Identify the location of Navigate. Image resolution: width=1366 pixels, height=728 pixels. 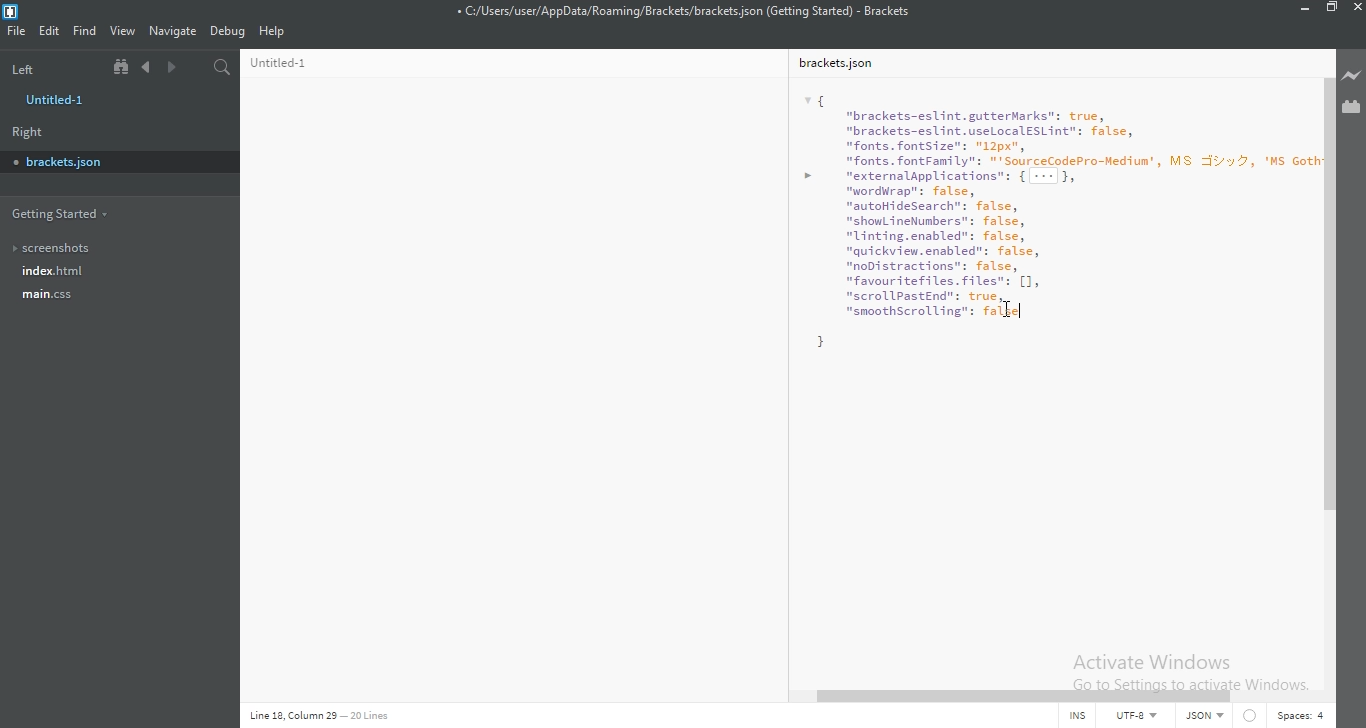
(174, 30).